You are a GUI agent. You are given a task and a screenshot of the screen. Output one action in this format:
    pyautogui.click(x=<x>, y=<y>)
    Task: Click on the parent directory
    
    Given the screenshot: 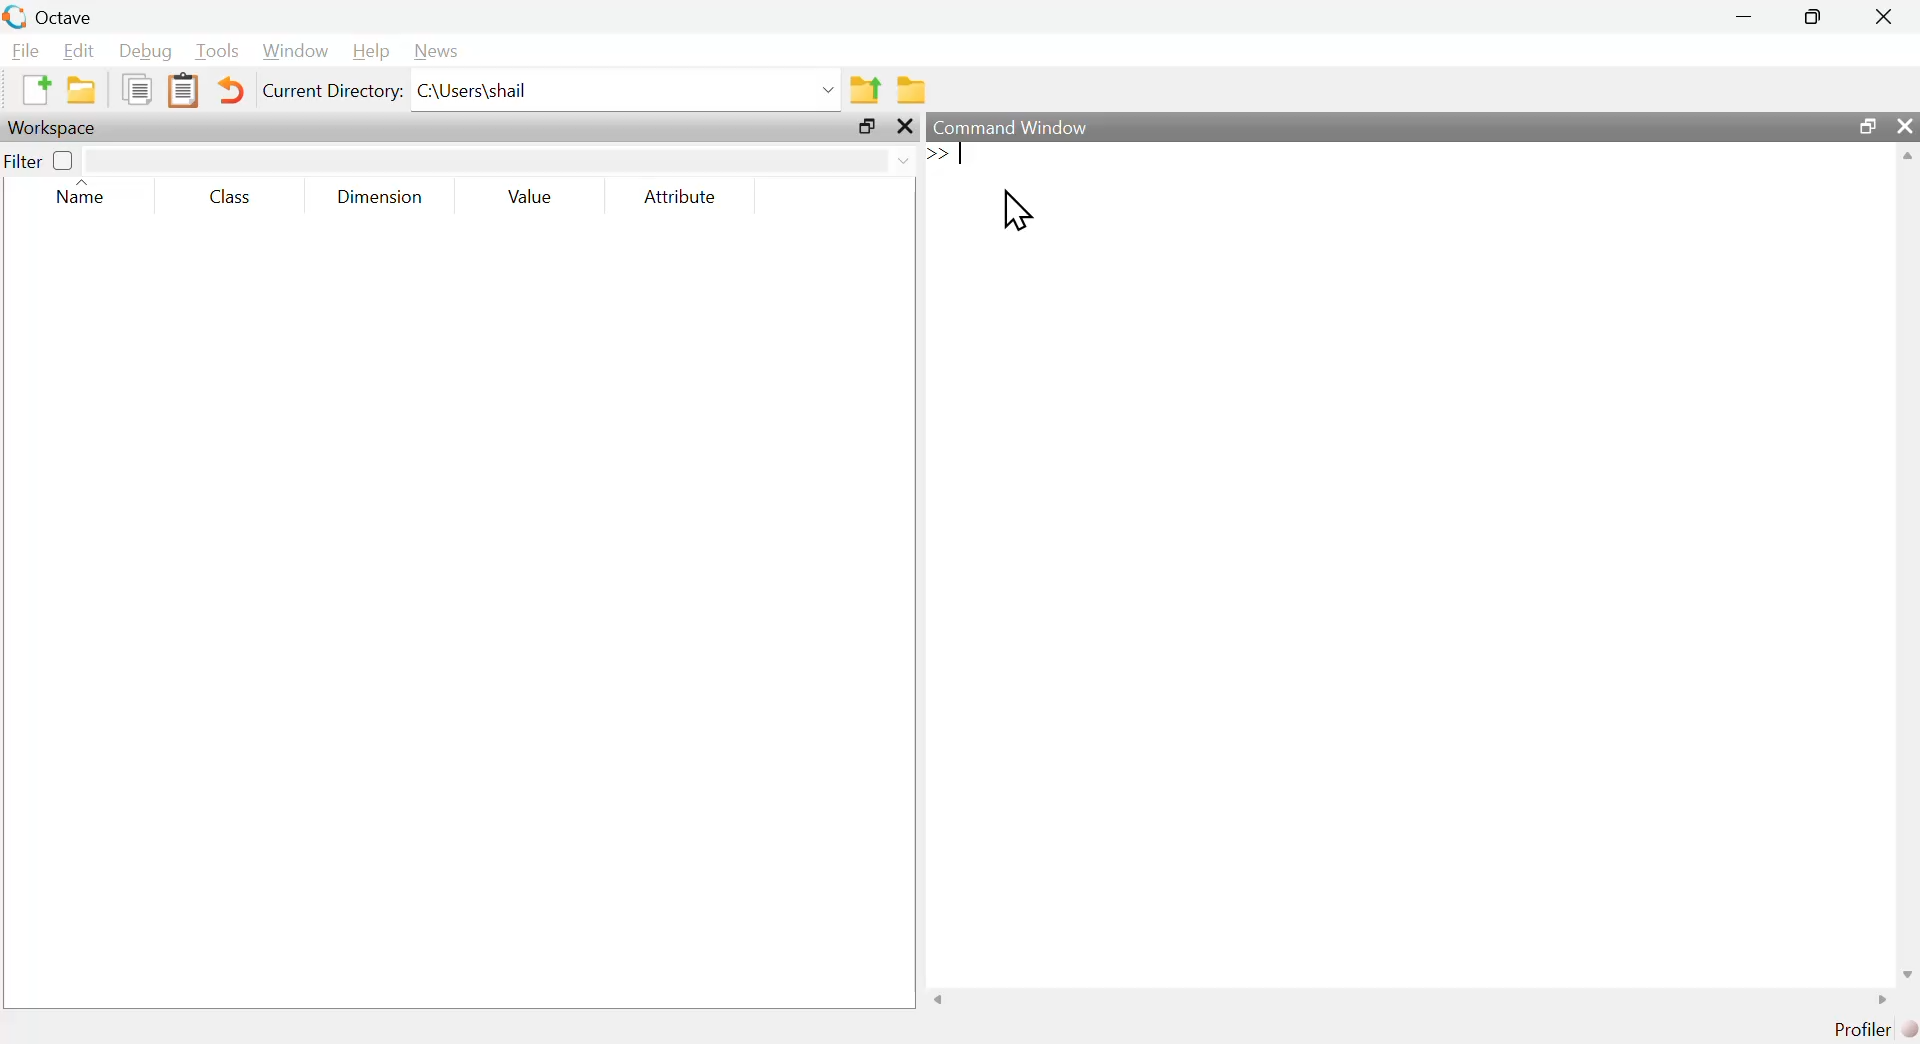 What is the action you would take?
    pyautogui.click(x=869, y=89)
    